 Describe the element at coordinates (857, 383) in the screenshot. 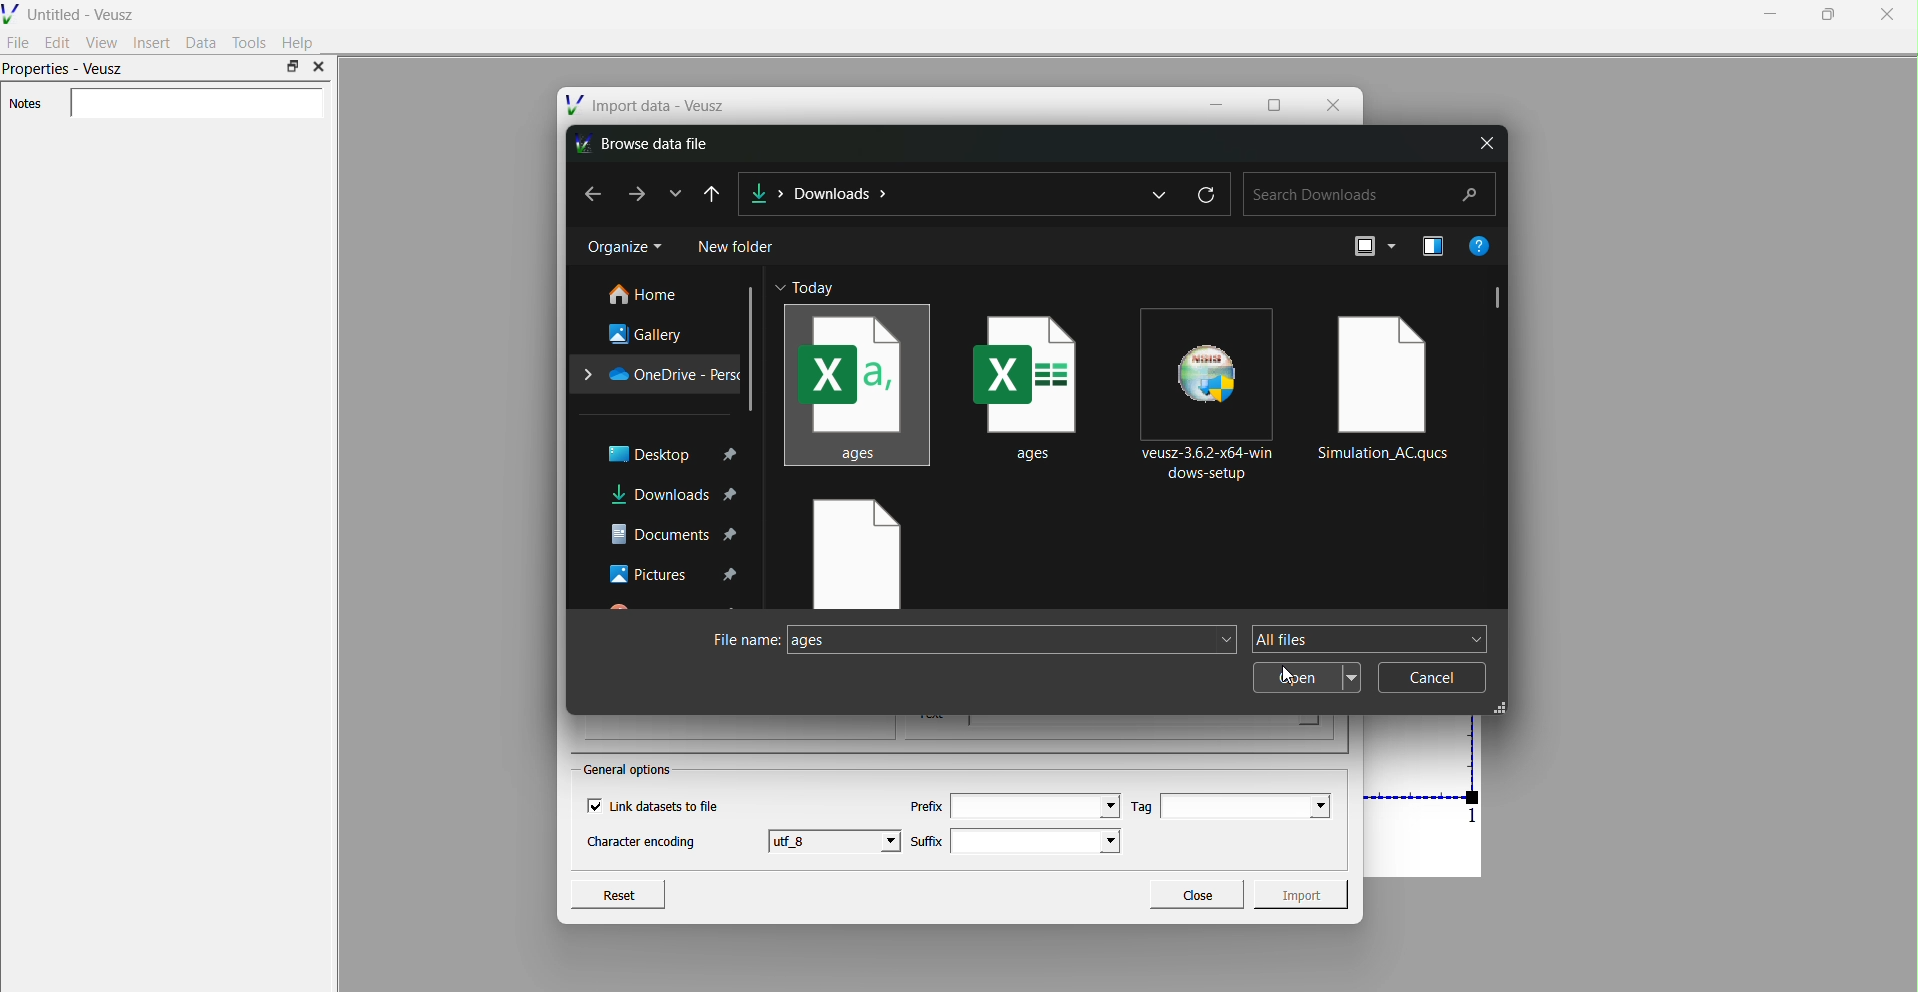

I see `ages` at that location.